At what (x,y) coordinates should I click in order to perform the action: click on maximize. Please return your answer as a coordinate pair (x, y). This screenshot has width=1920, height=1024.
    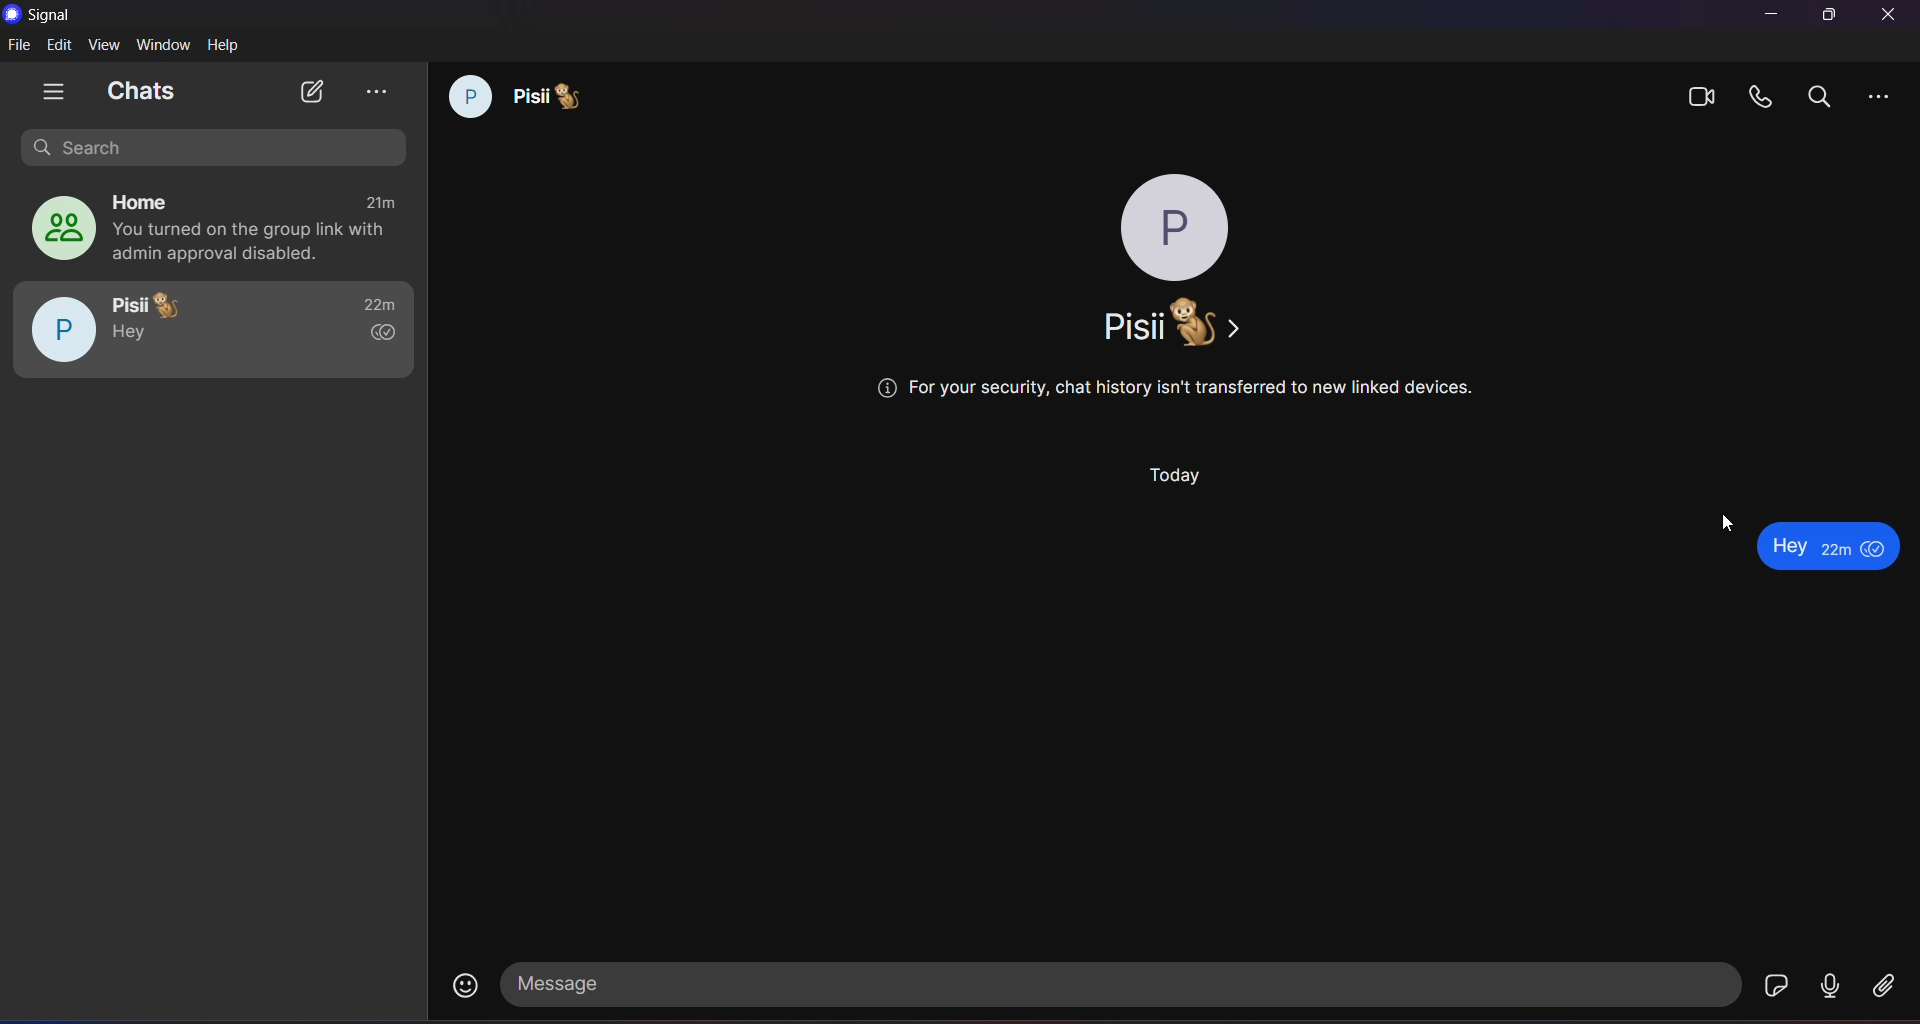
    Looking at the image, I should click on (1827, 15).